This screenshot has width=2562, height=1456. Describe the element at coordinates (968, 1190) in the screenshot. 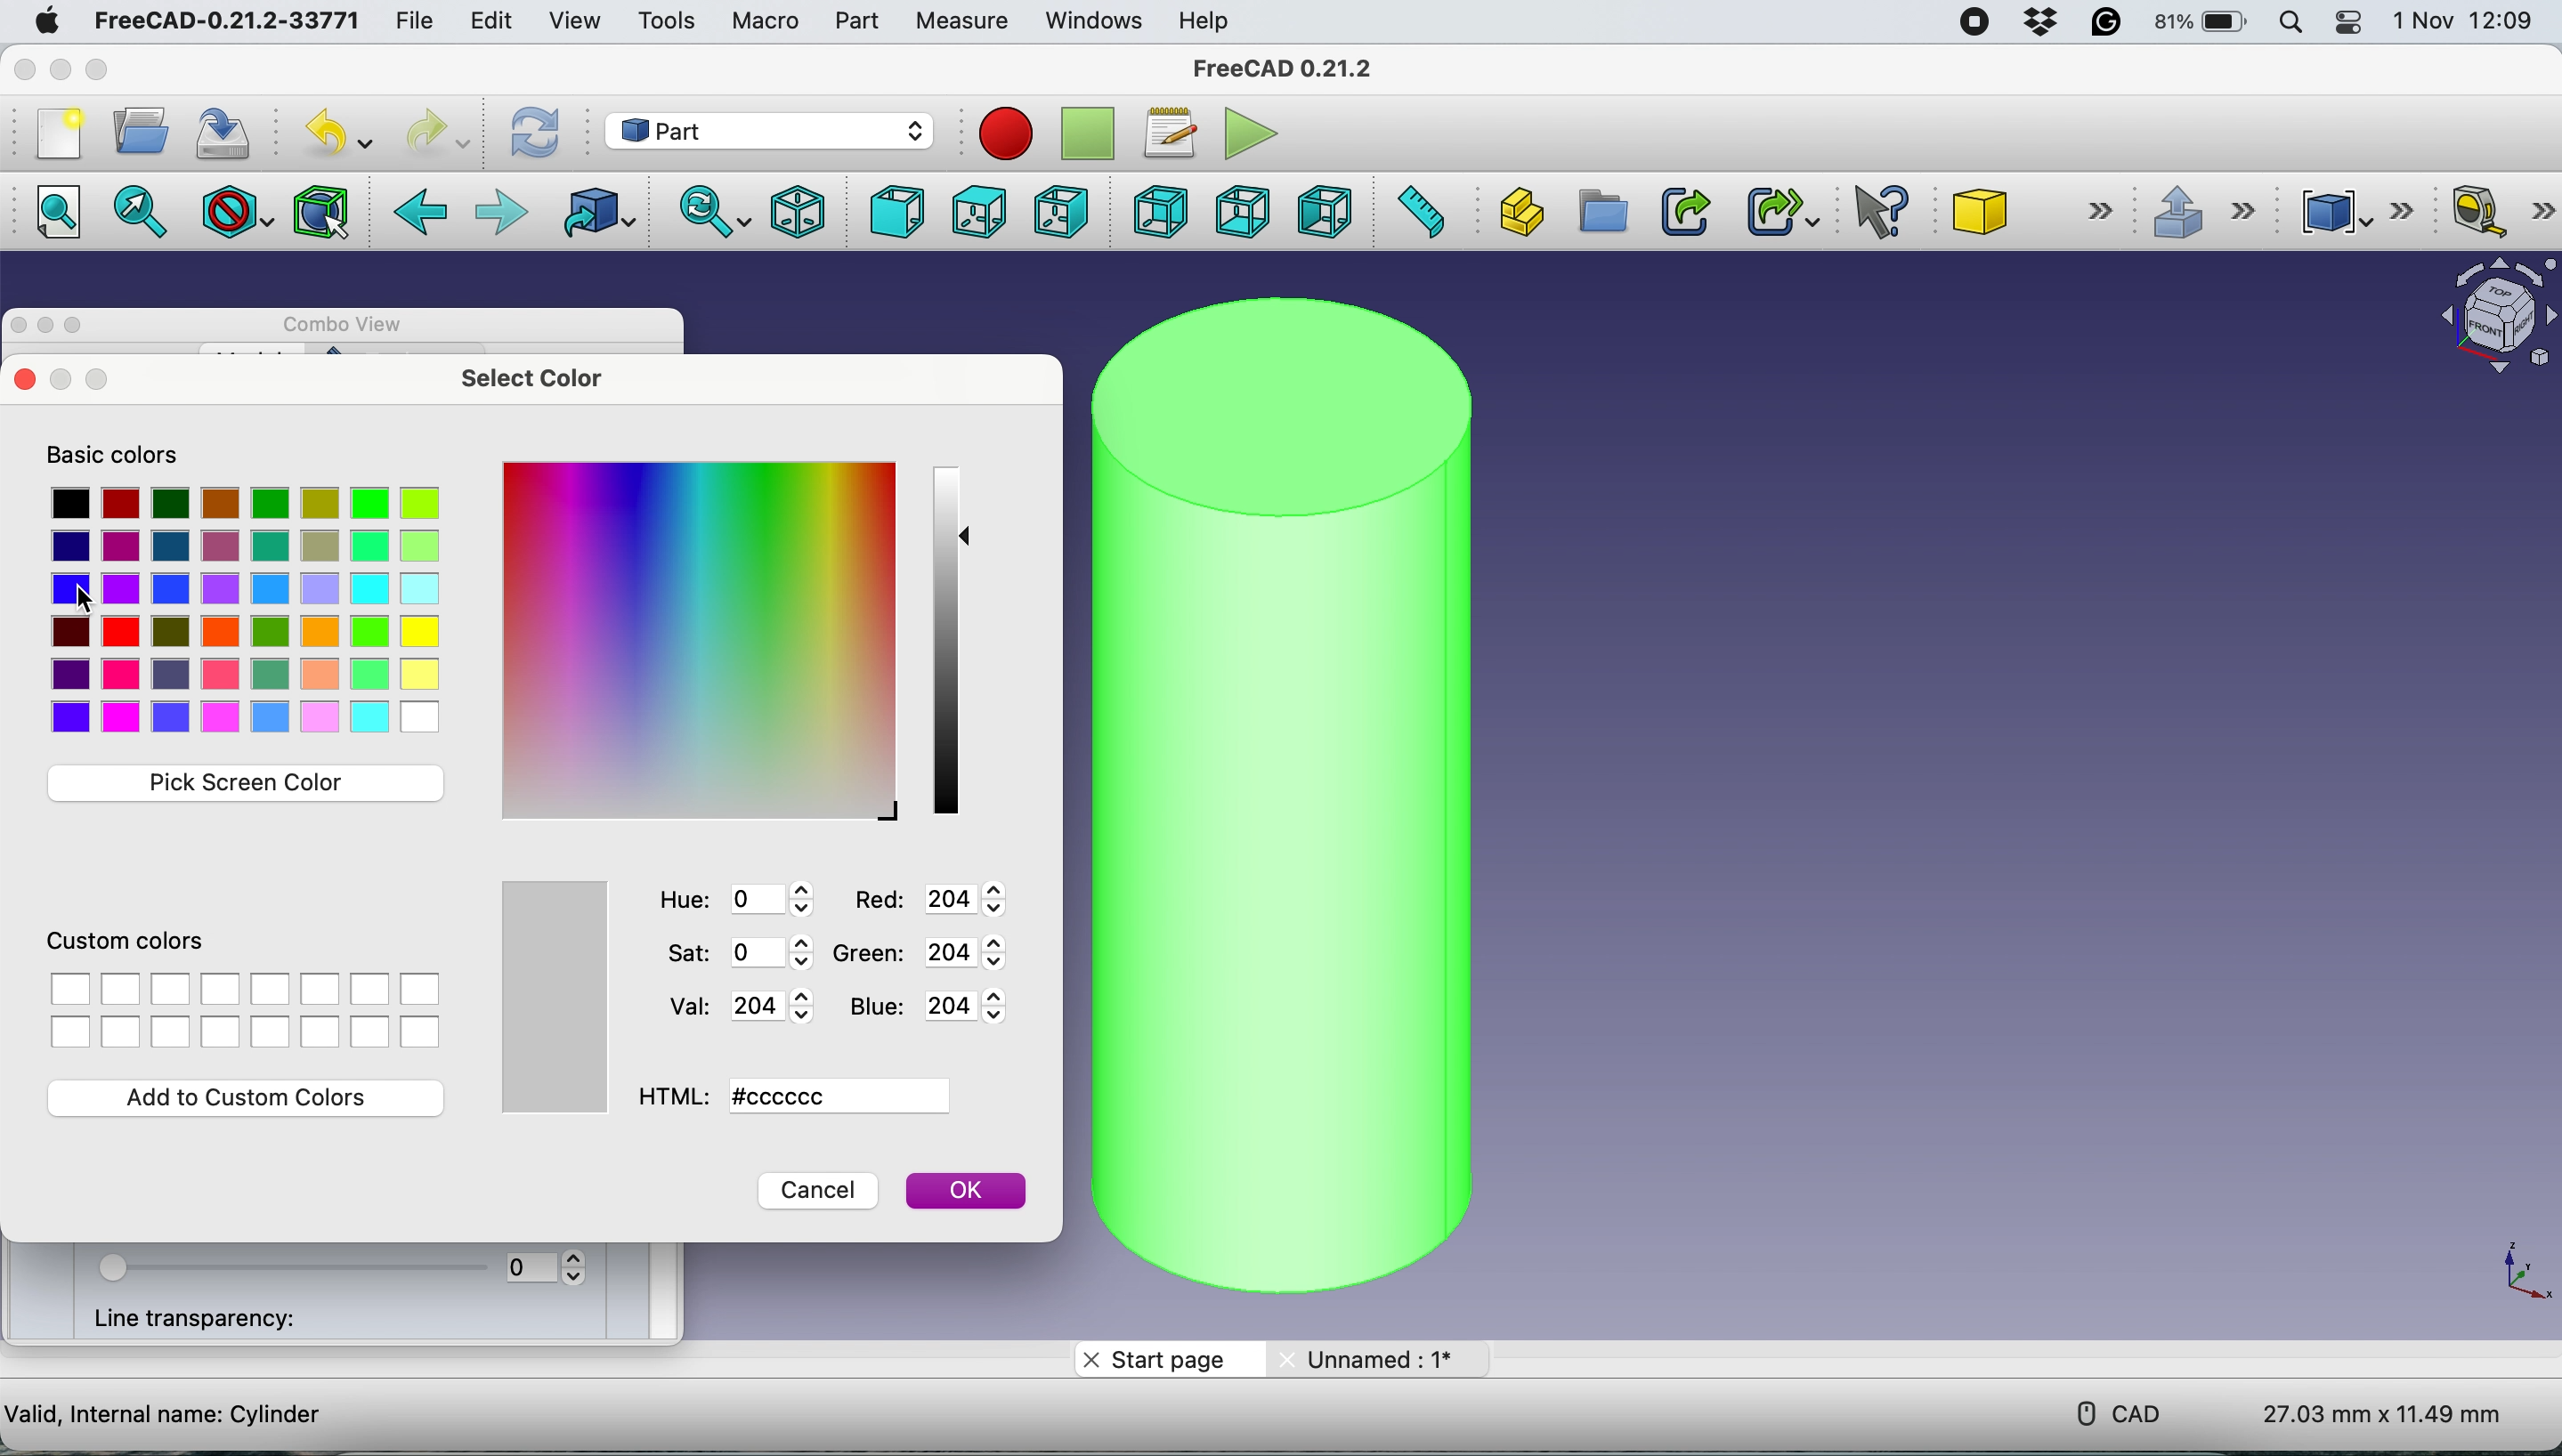

I see `ok` at that location.